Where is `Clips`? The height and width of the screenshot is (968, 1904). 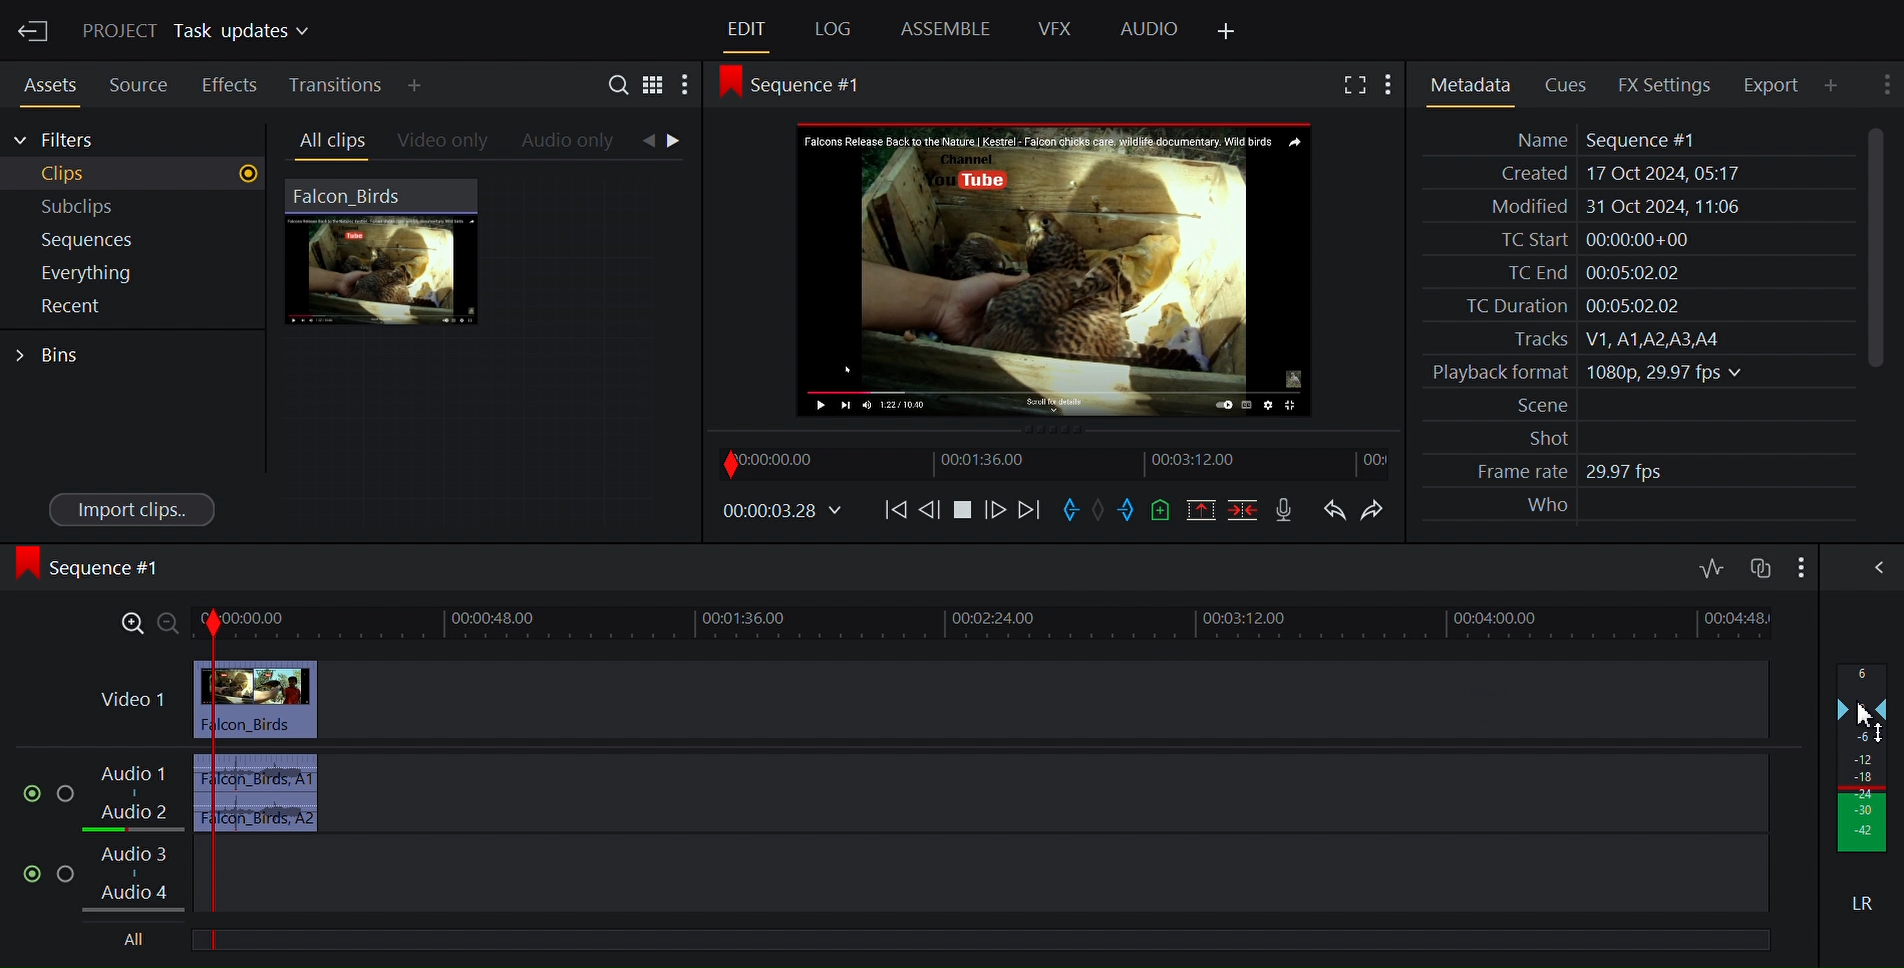
Clips is located at coordinates (132, 174).